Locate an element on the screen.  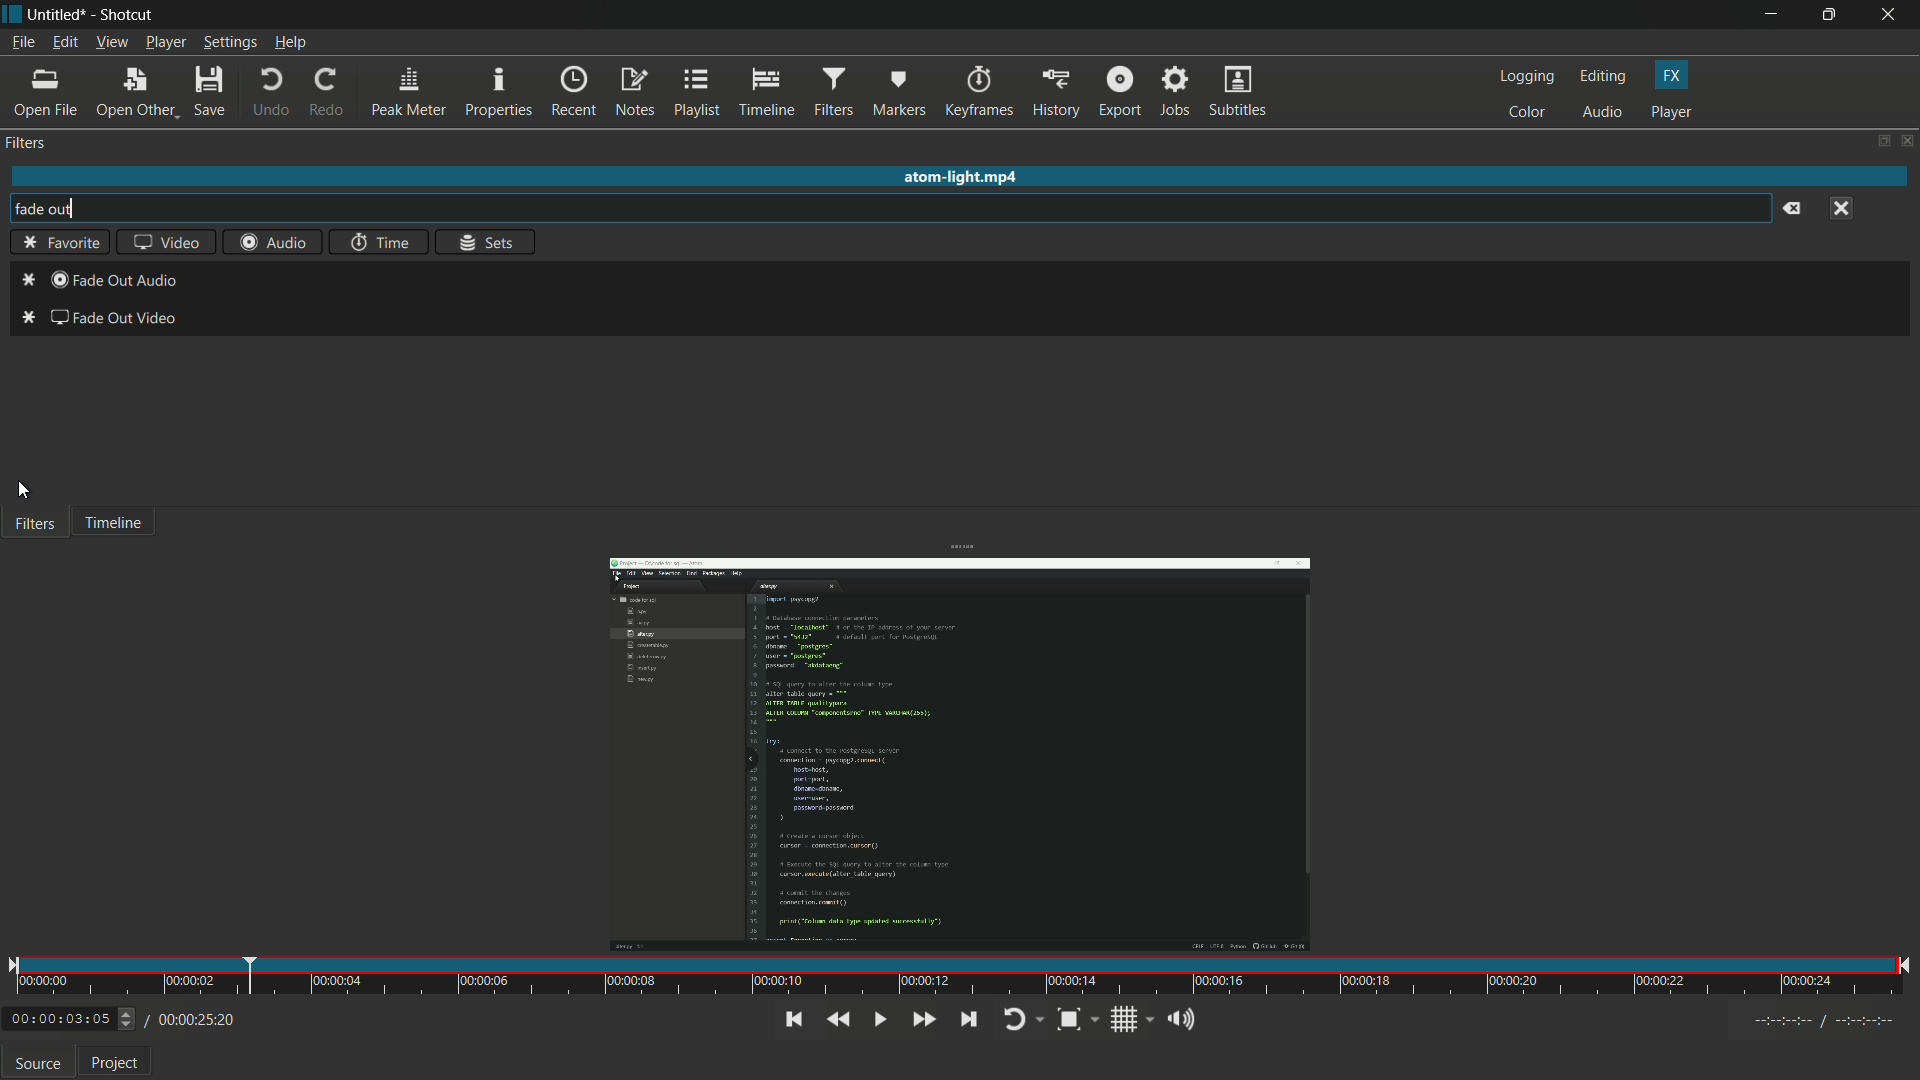
project is located at coordinates (116, 1066).